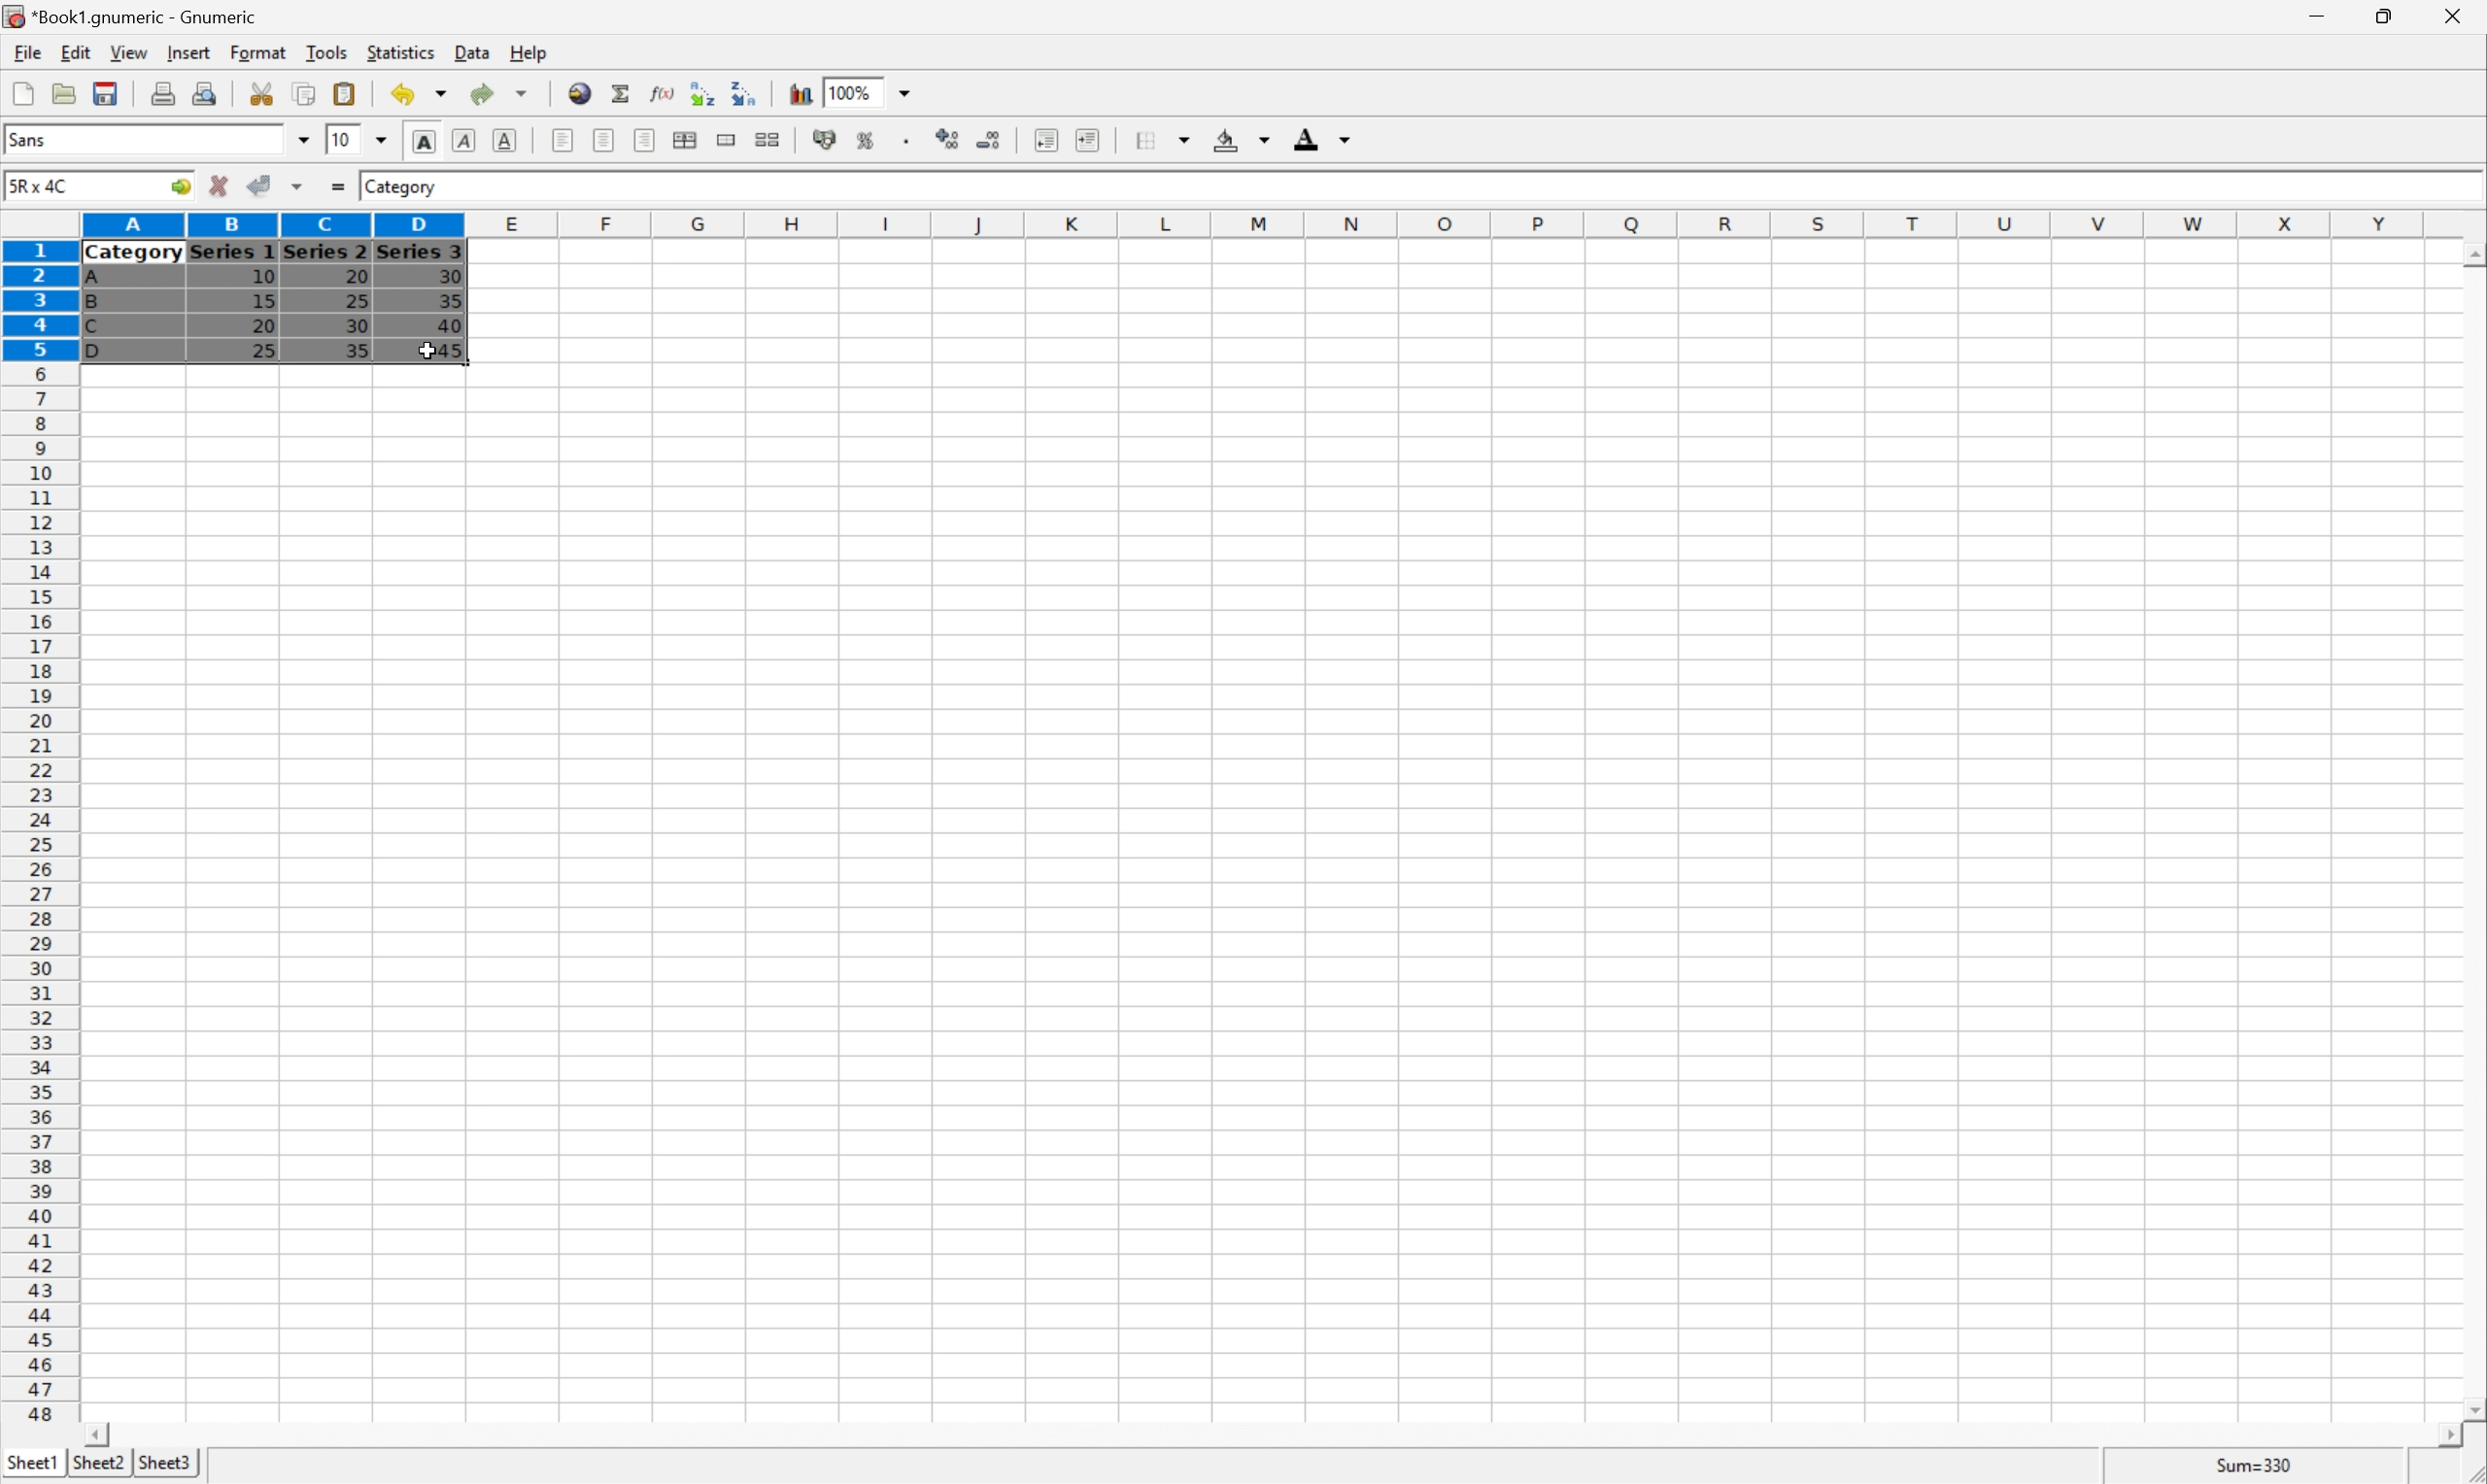  Describe the element at coordinates (92, 328) in the screenshot. I see `C` at that location.